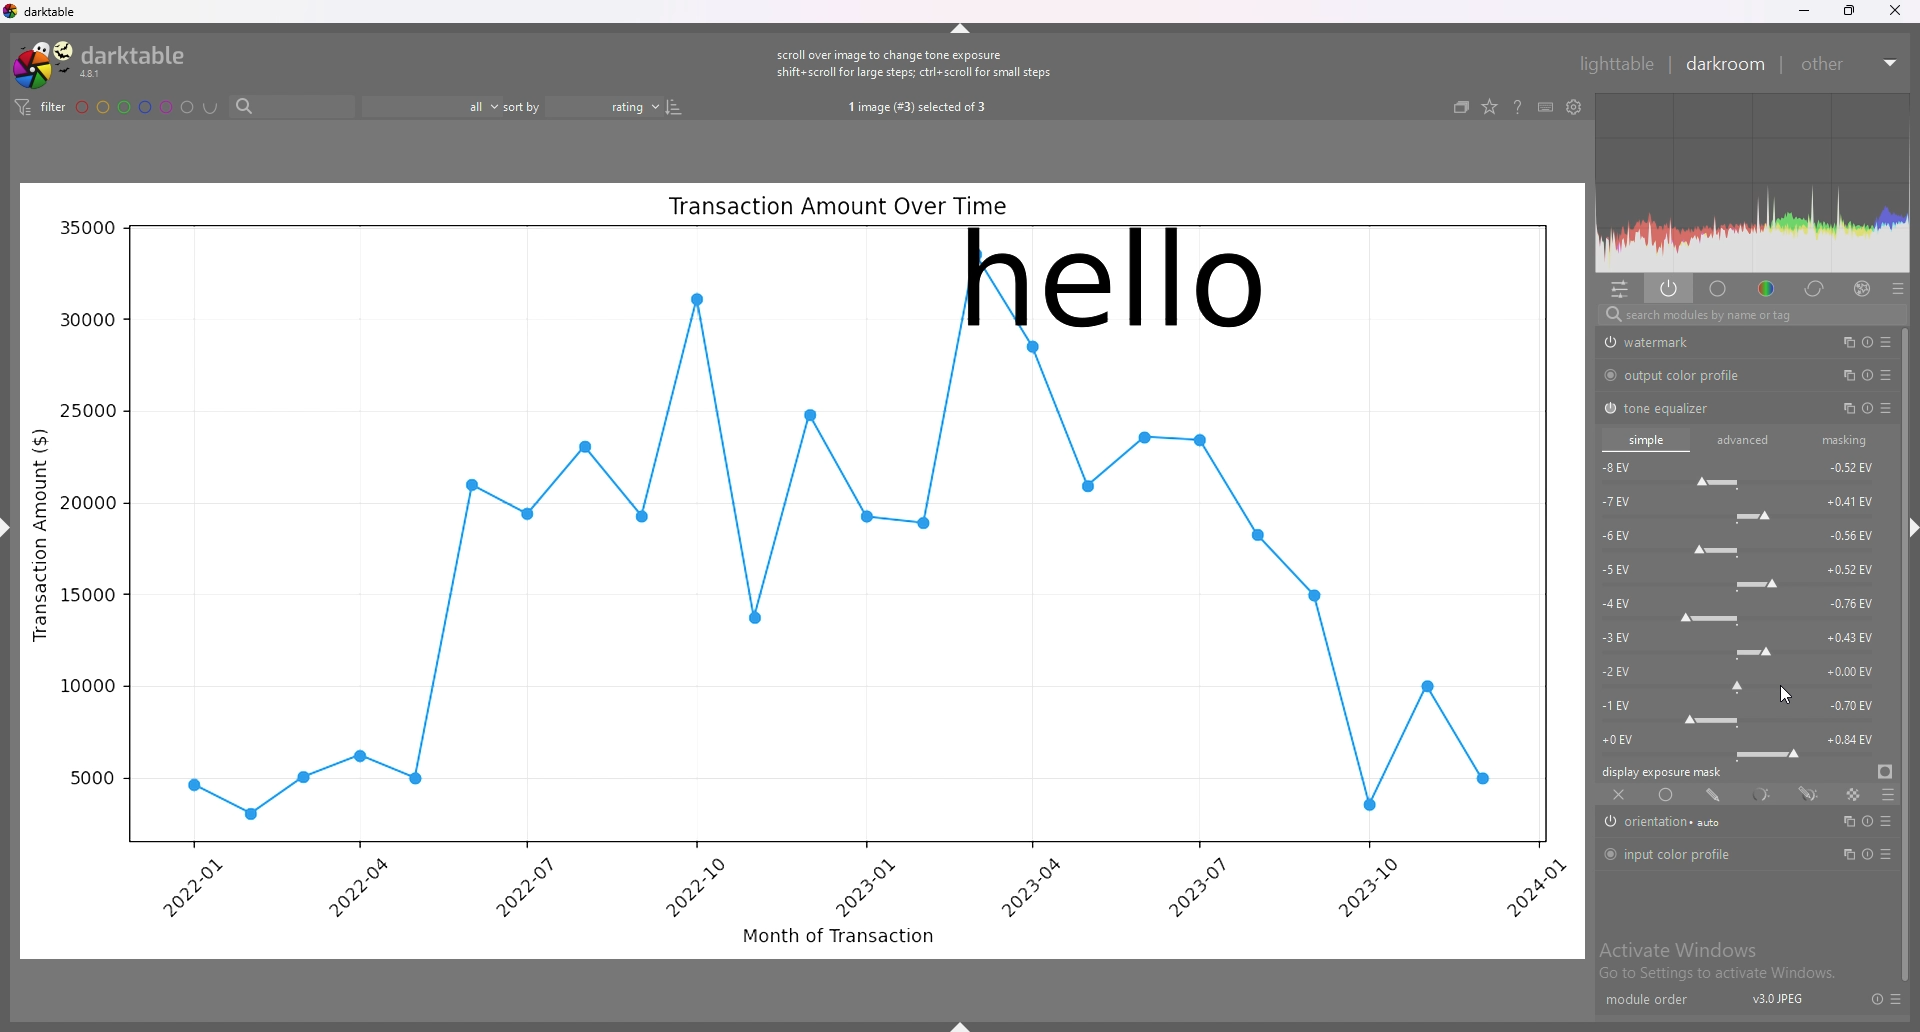 This screenshot has width=1920, height=1032. What do you see at coordinates (1804, 11) in the screenshot?
I see `minimize` at bounding box center [1804, 11].